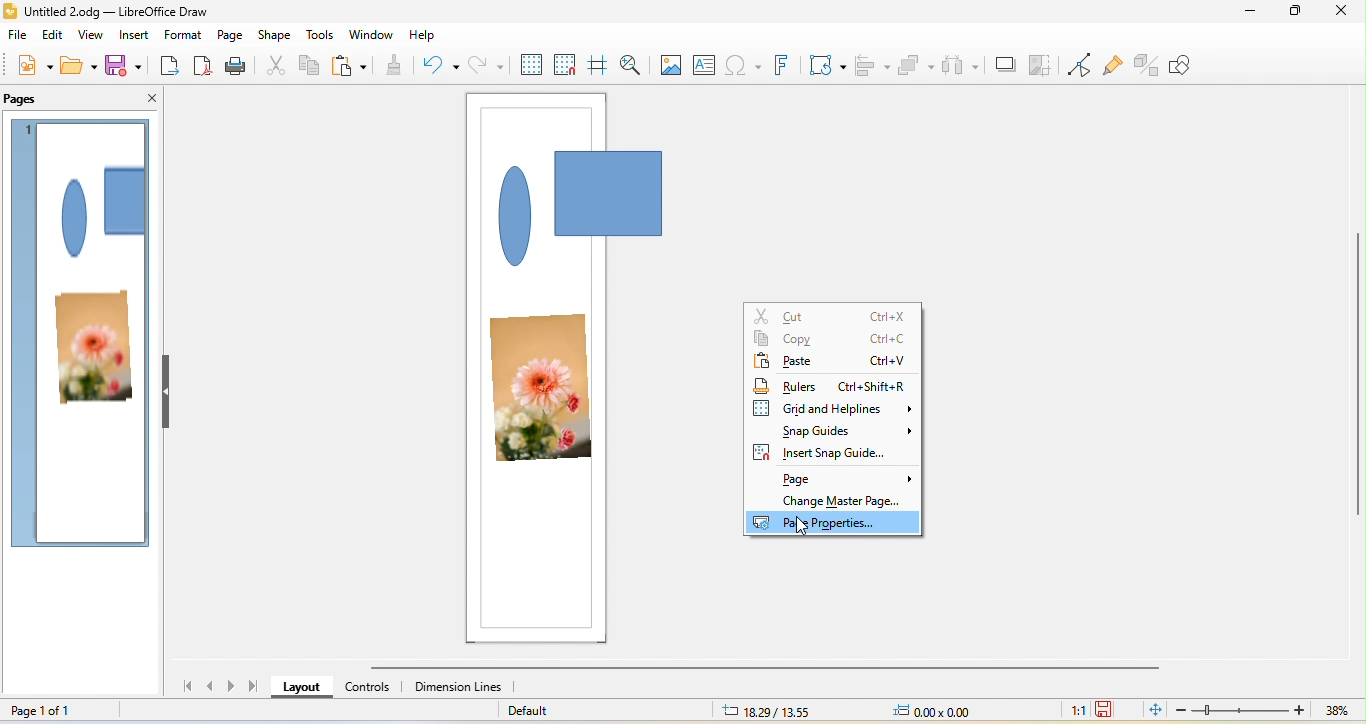 The height and width of the screenshot is (724, 1366). Describe the element at coordinates (920, 62) in the screenshot. I see `arrange` at that location.